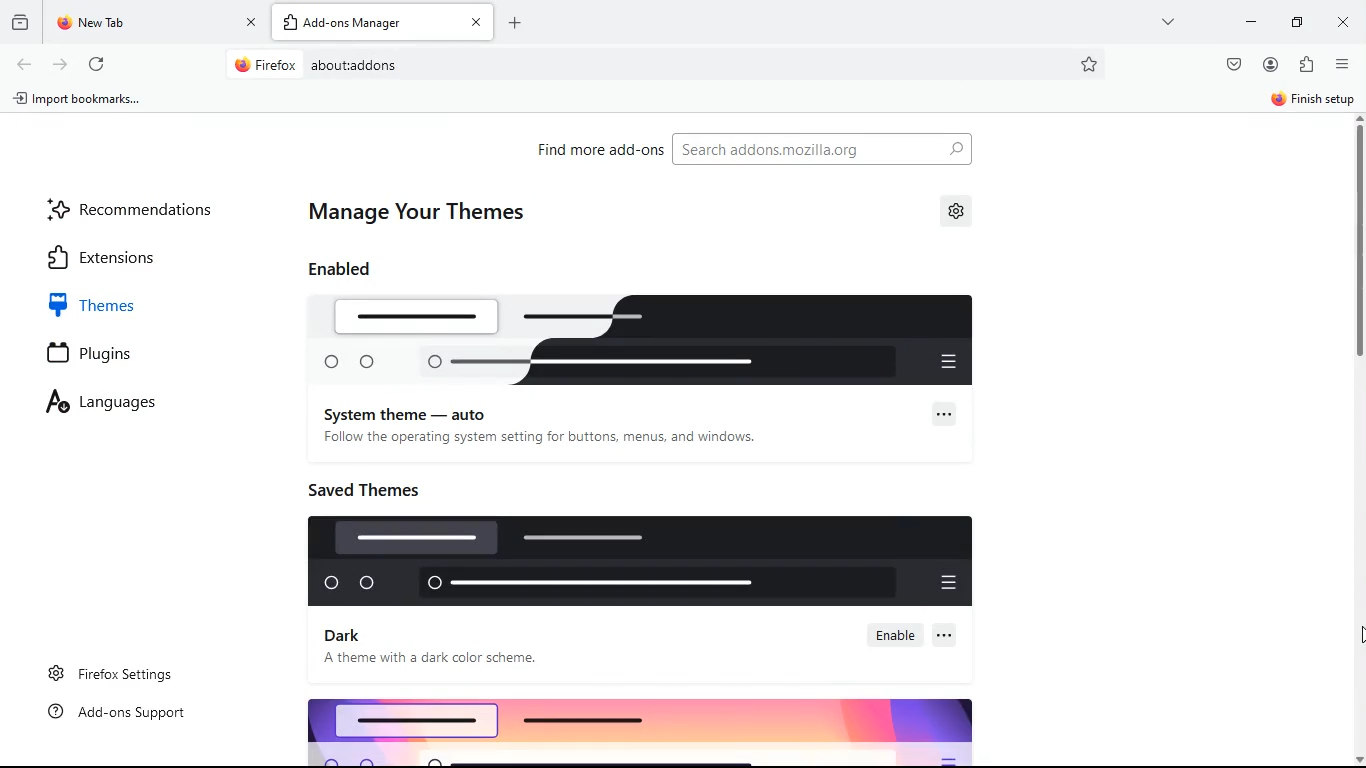  Describe the element at coordinates (1170, 22) in the screenshot. I see `more` at that location.